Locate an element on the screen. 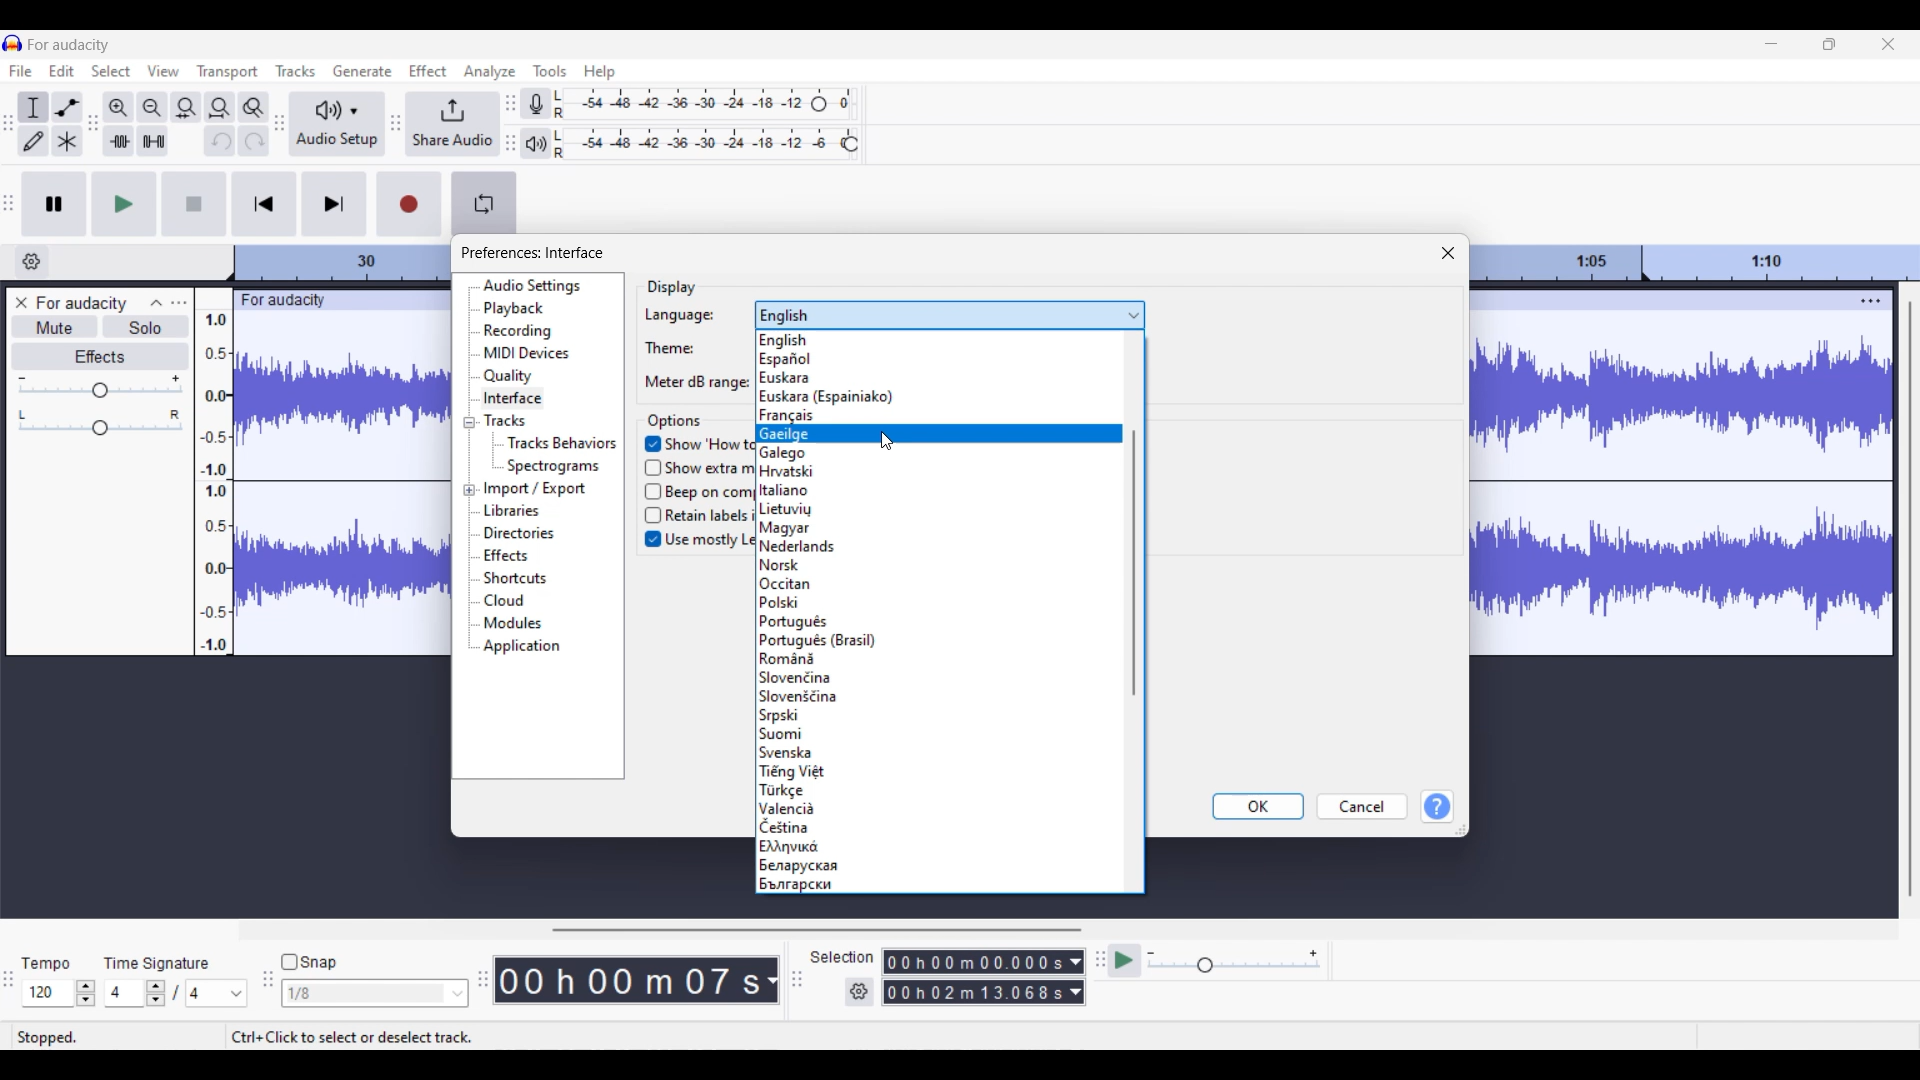  Application is located at coordinates (522, 647).